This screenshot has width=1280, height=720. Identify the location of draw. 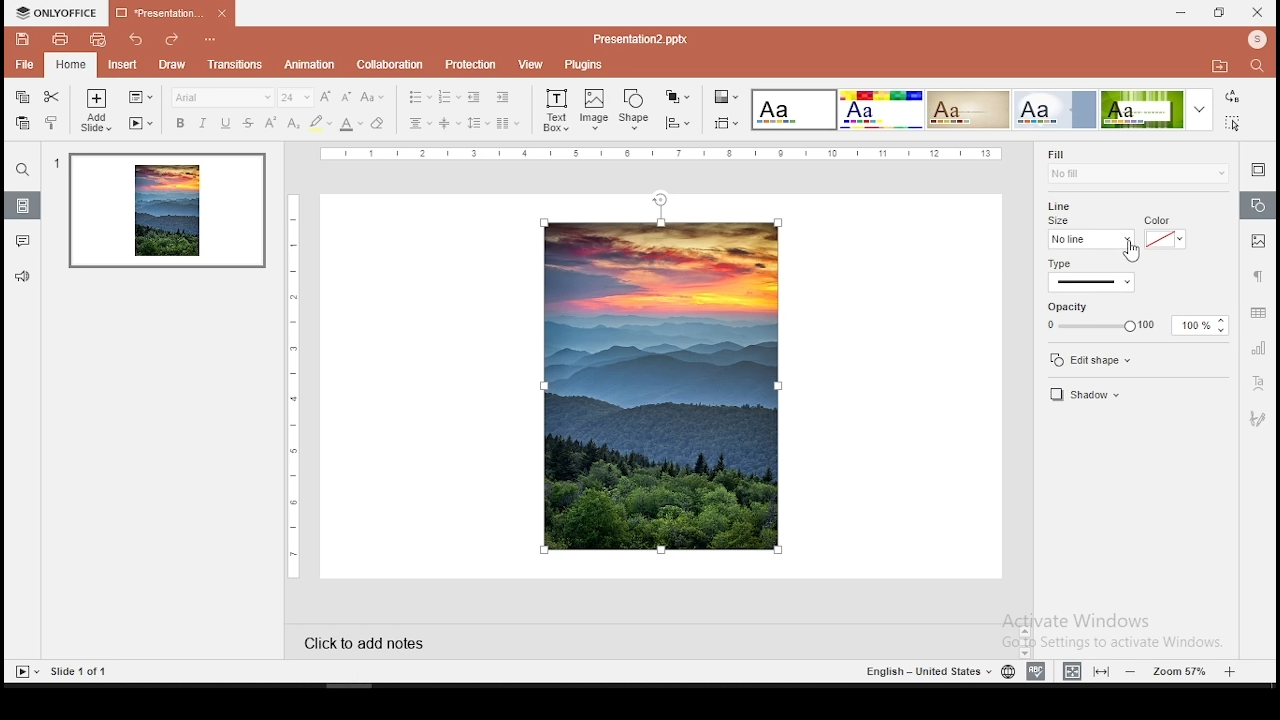
(172, 65).